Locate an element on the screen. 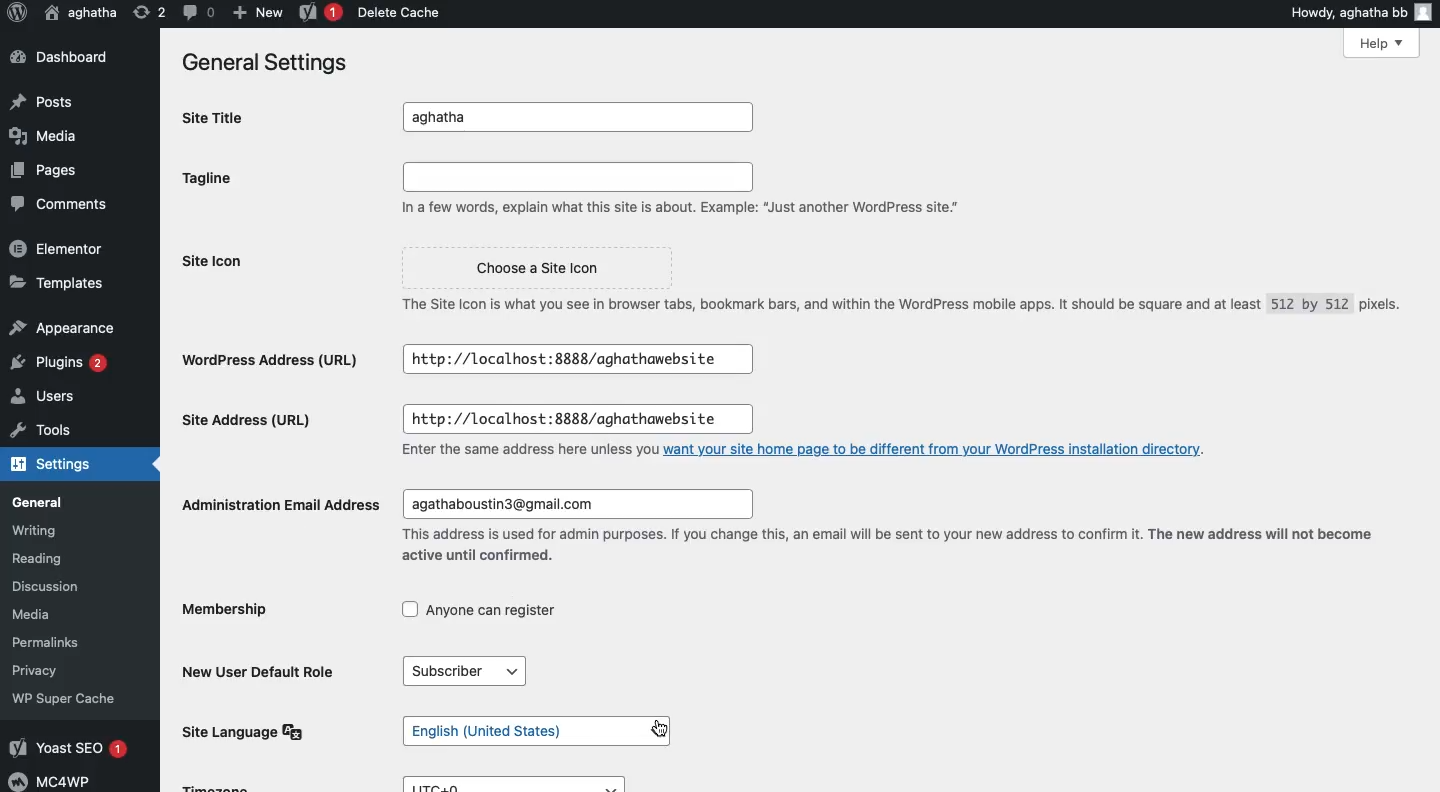 Image resolution: width=1440 pixels, height=792 pixels. Privacy is located at coordinates (44, 669).